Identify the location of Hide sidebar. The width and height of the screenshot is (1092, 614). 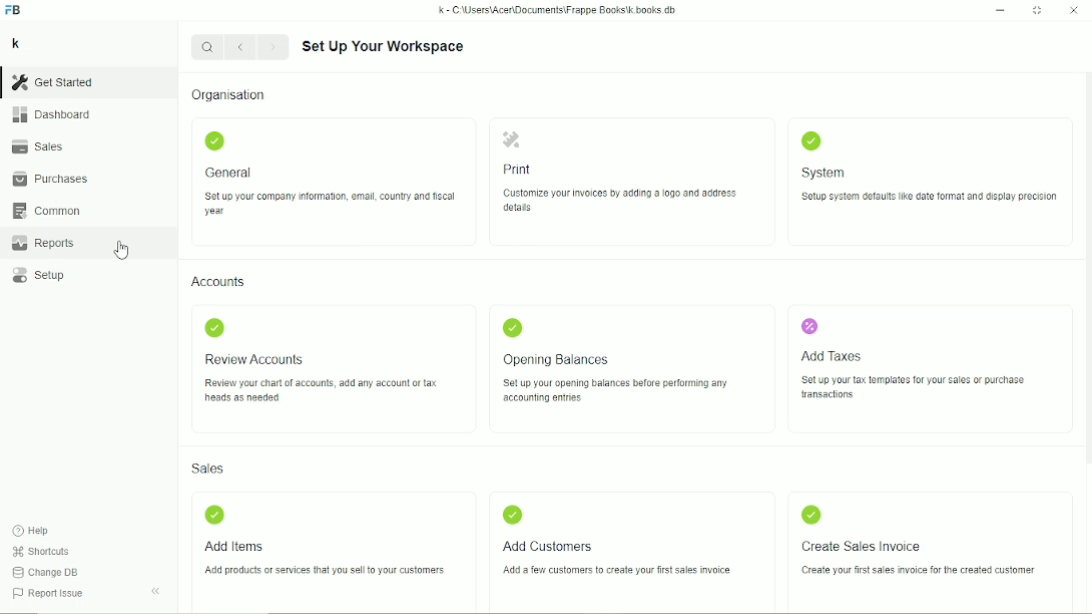
(156, 591).